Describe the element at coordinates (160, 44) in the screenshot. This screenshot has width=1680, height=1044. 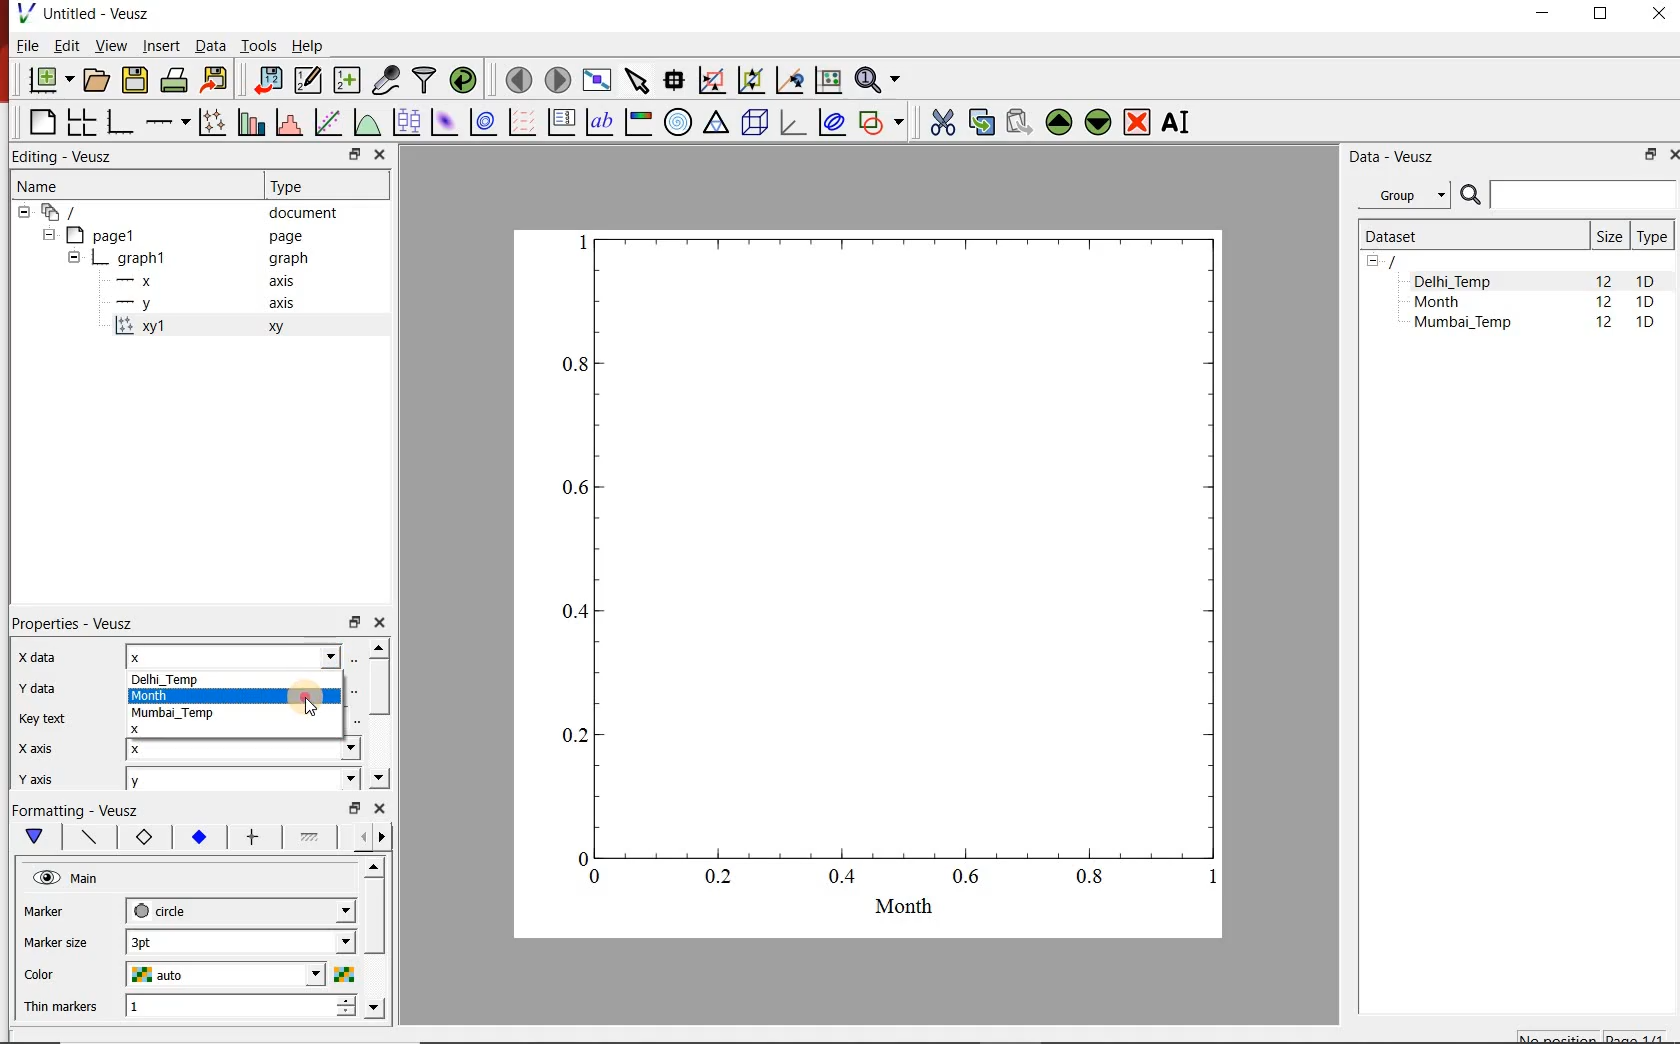
I see `Insert` at that location.